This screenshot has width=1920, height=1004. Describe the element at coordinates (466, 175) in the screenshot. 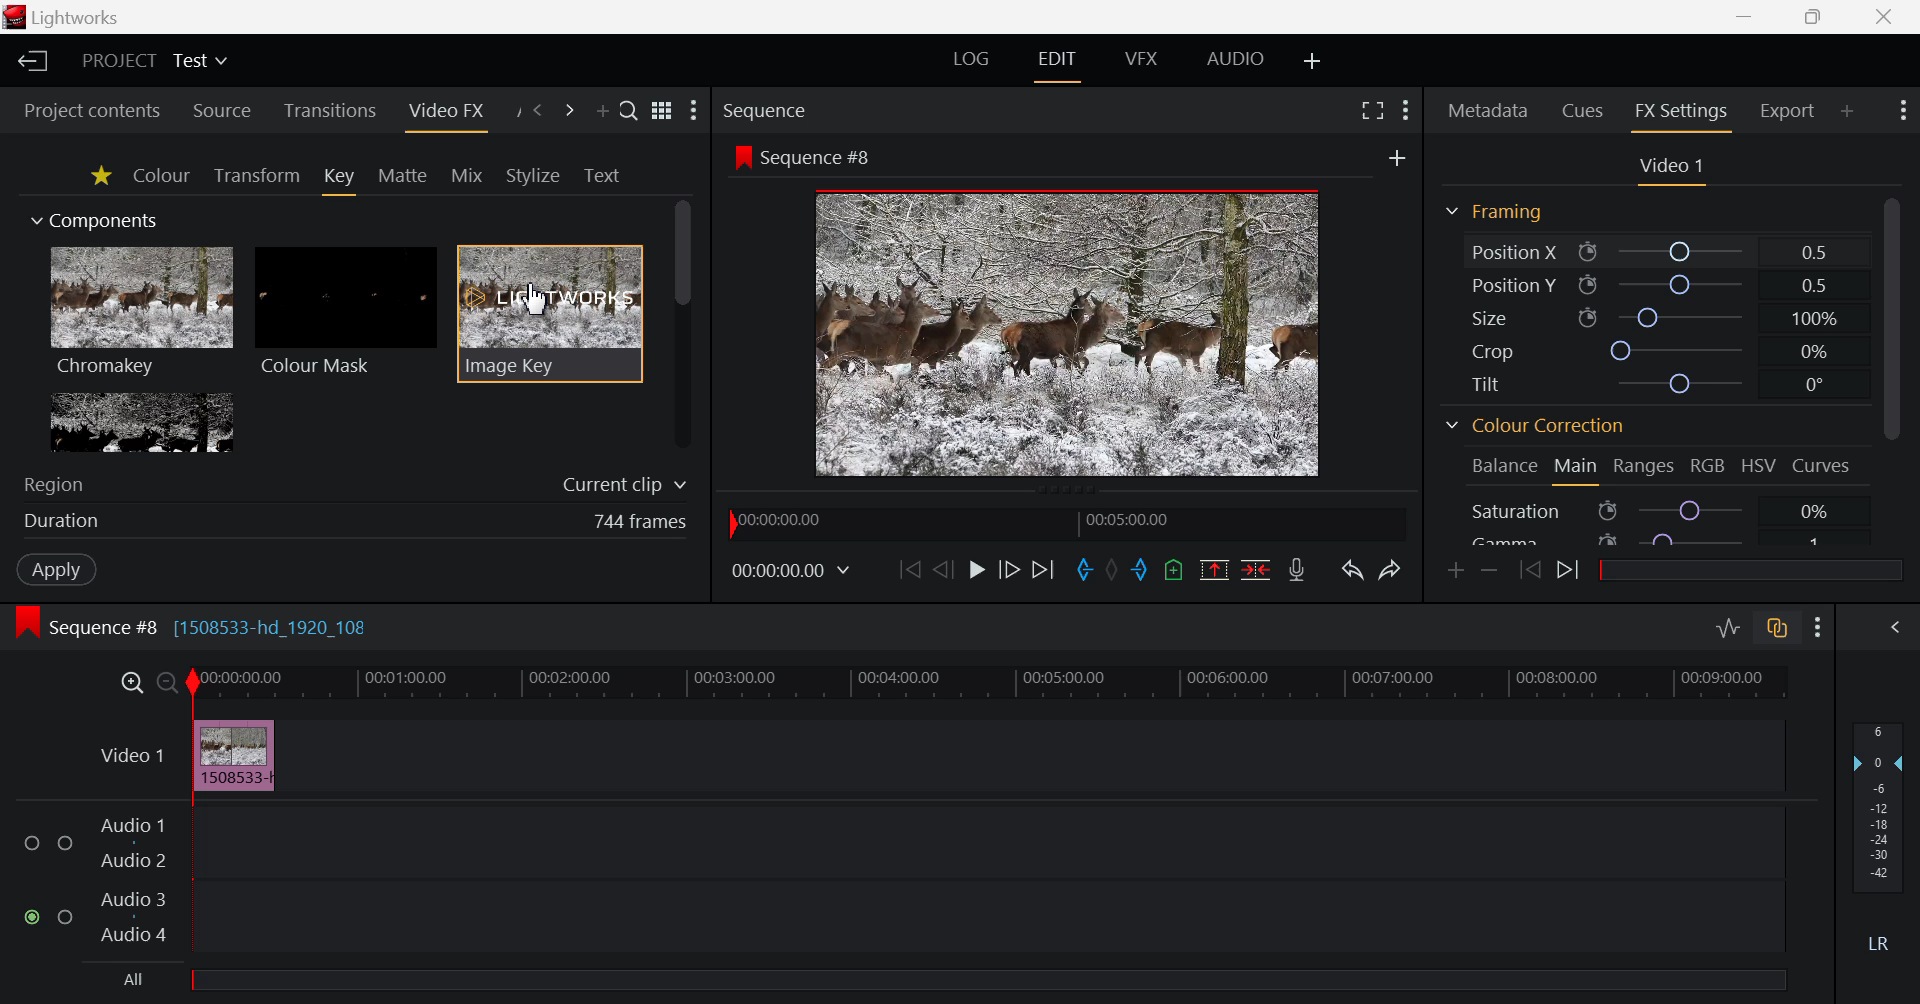

I see `Mix` at that location.